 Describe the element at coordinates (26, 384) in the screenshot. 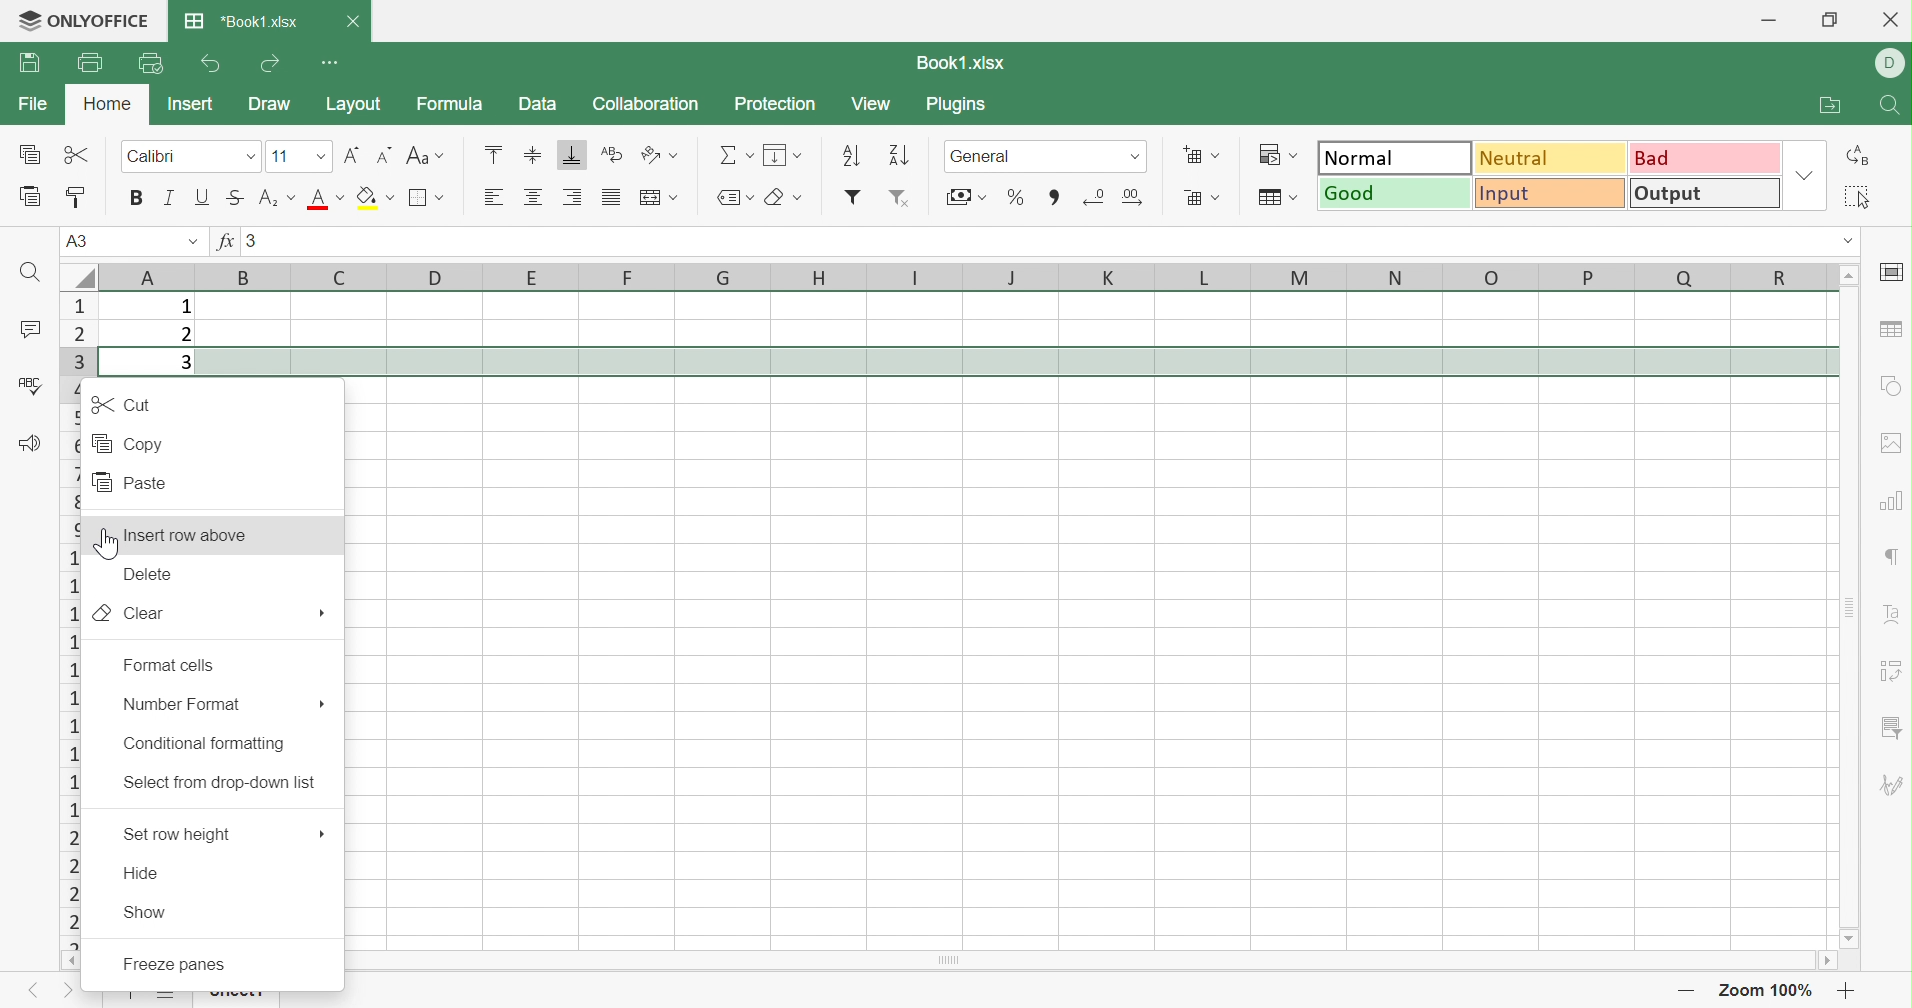

I see `Check spelling` at that location.